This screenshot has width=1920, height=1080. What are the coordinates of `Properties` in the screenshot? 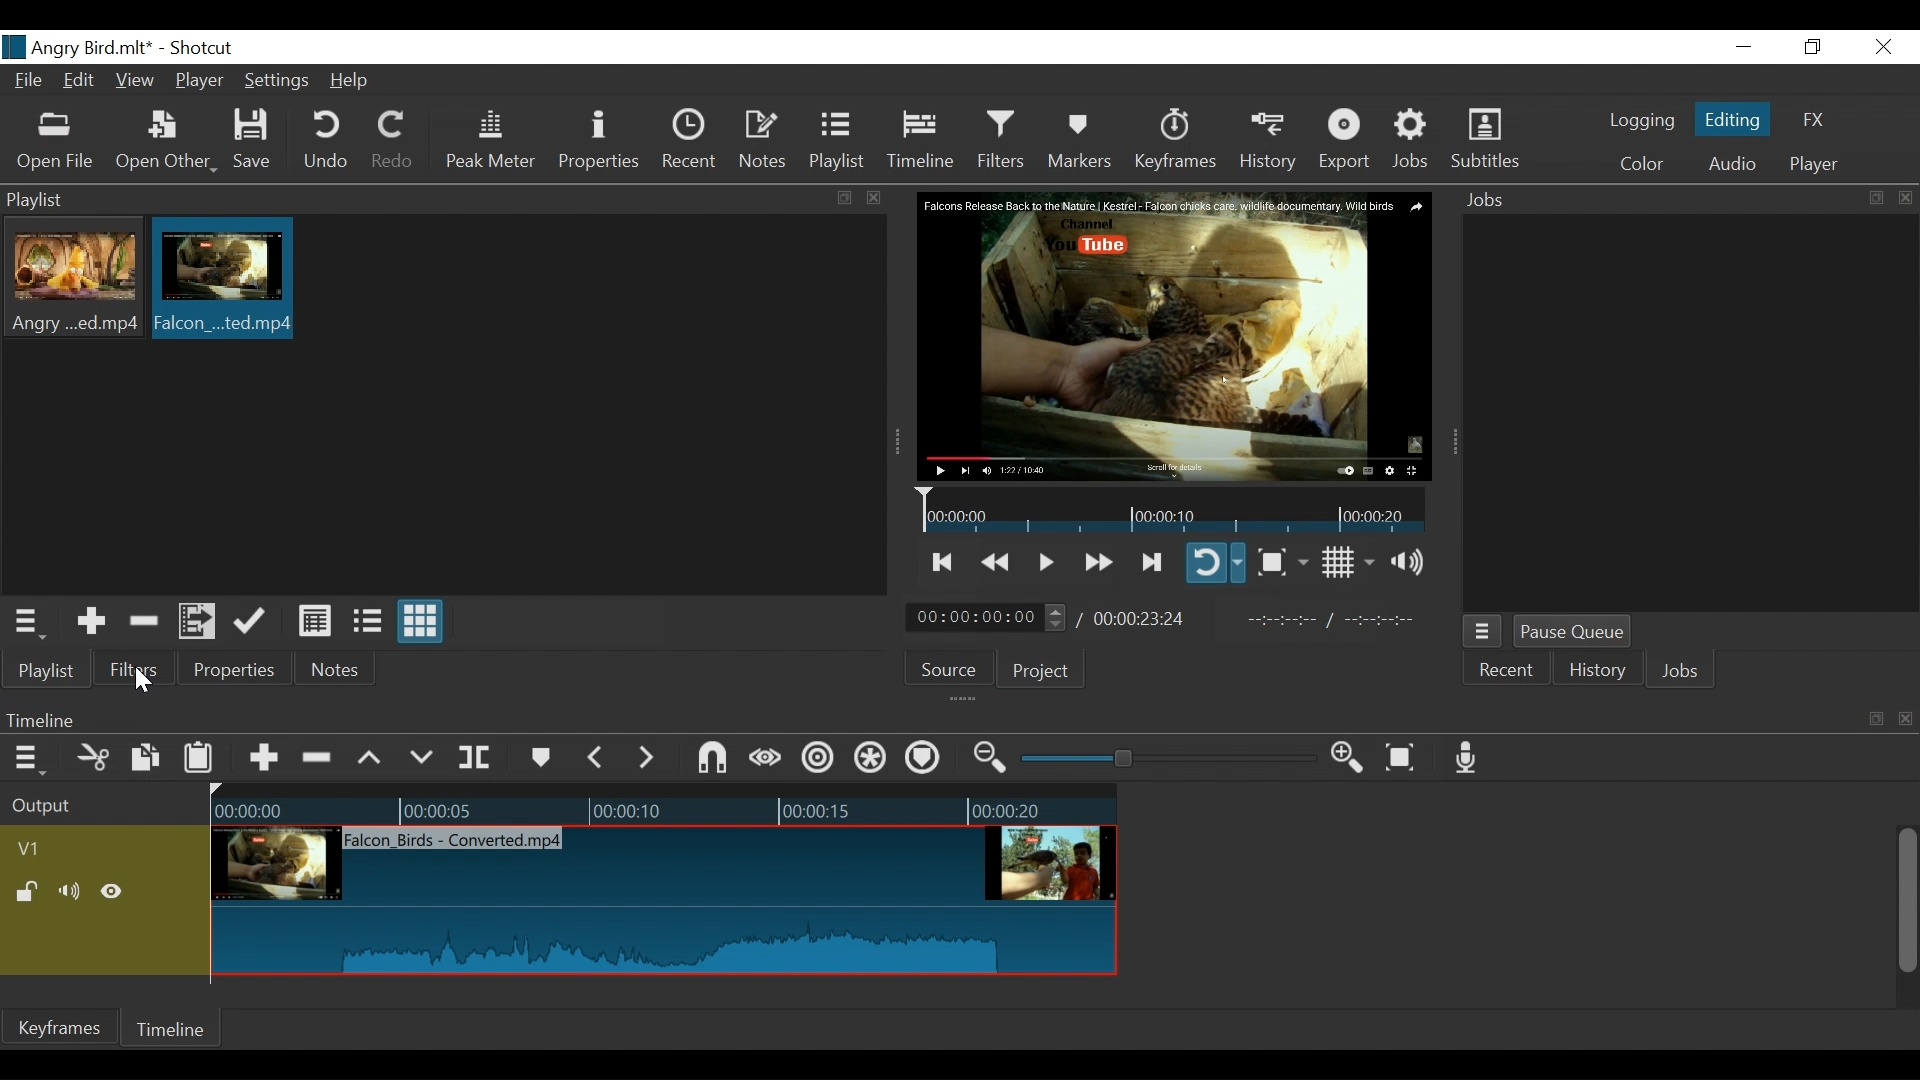 It's located at (602, 140).